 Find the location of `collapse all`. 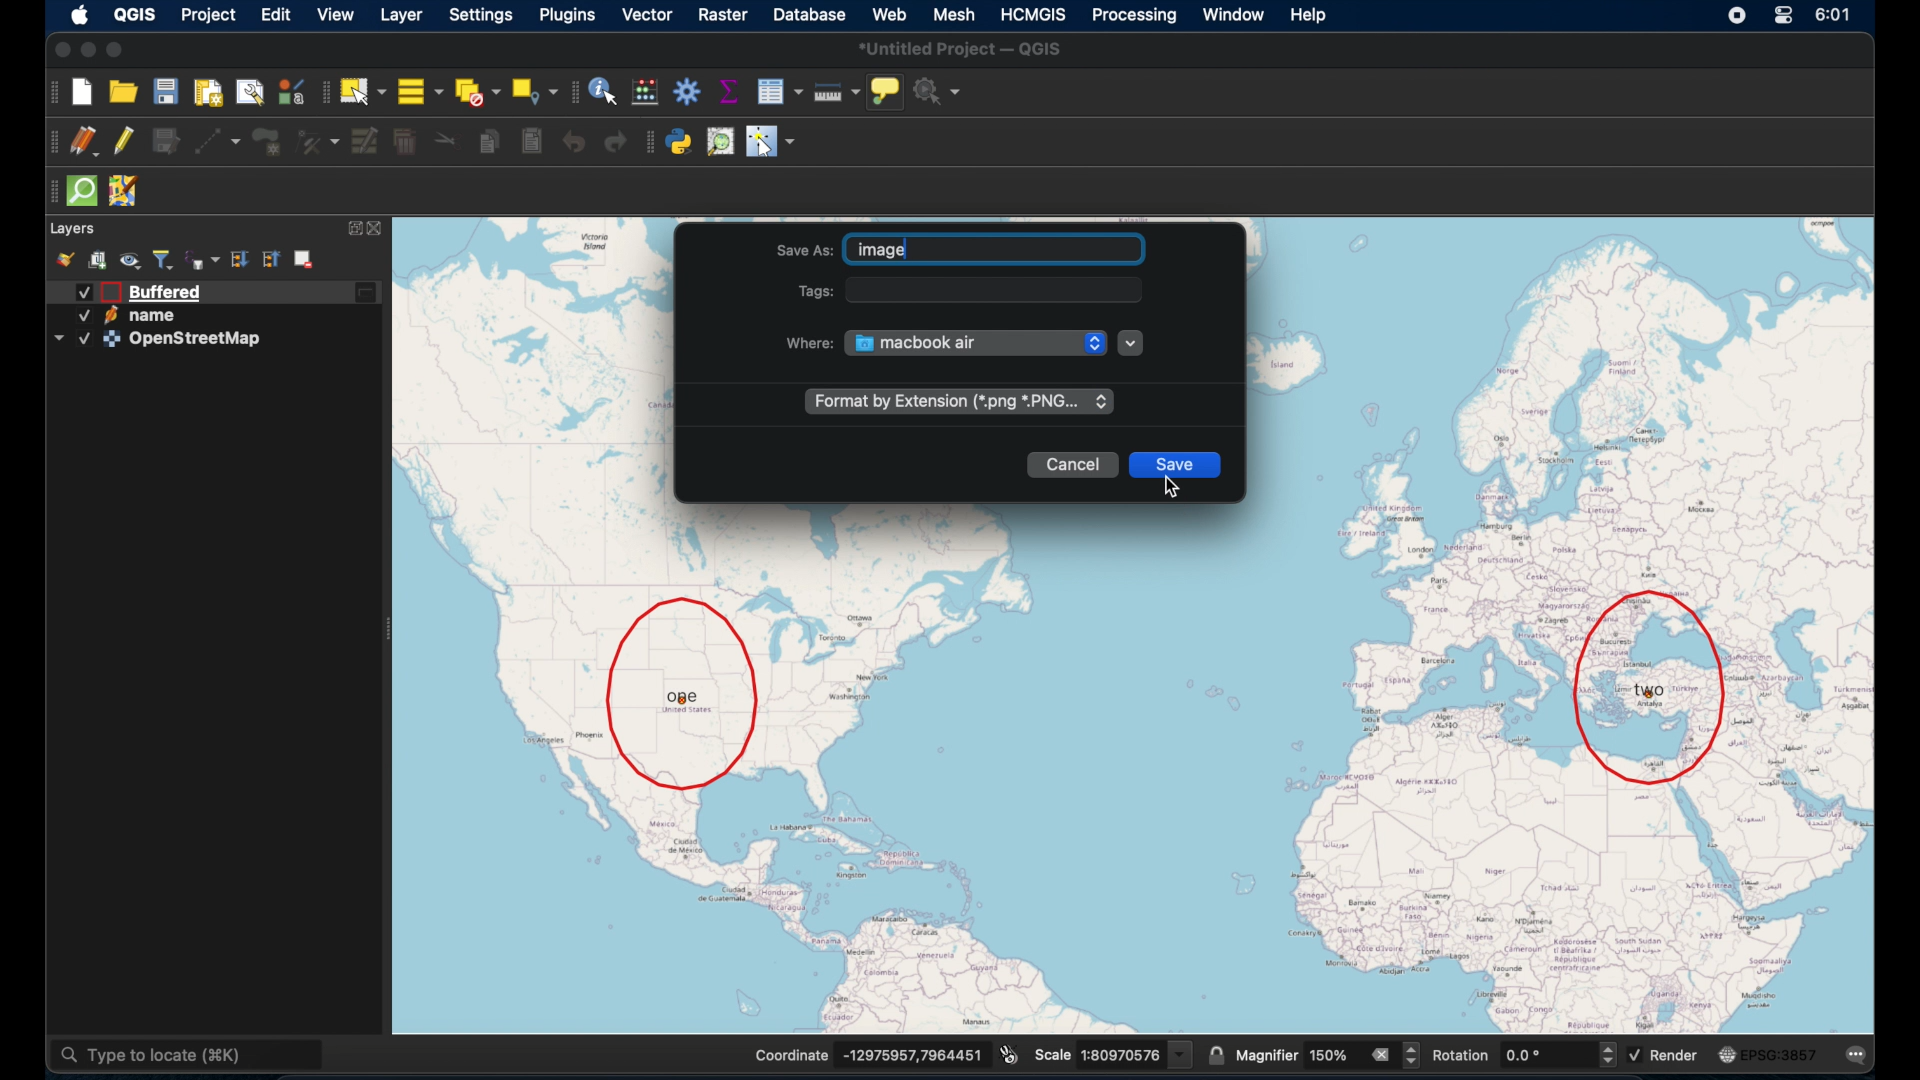

collapse all is located at coordinates (272, 260).